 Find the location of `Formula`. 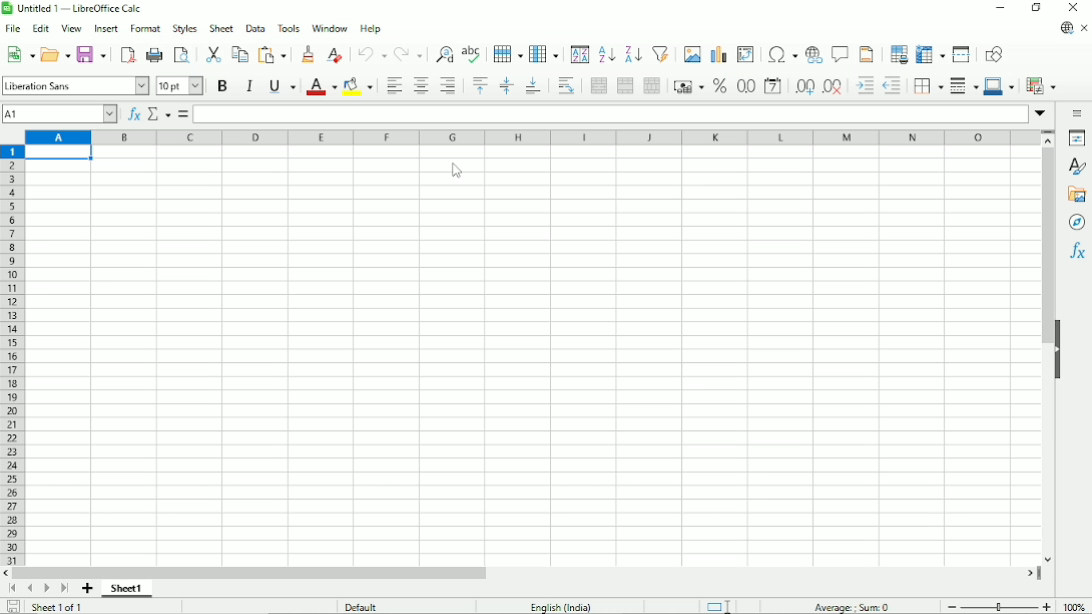

Formula is located at coordinates (183, 114).